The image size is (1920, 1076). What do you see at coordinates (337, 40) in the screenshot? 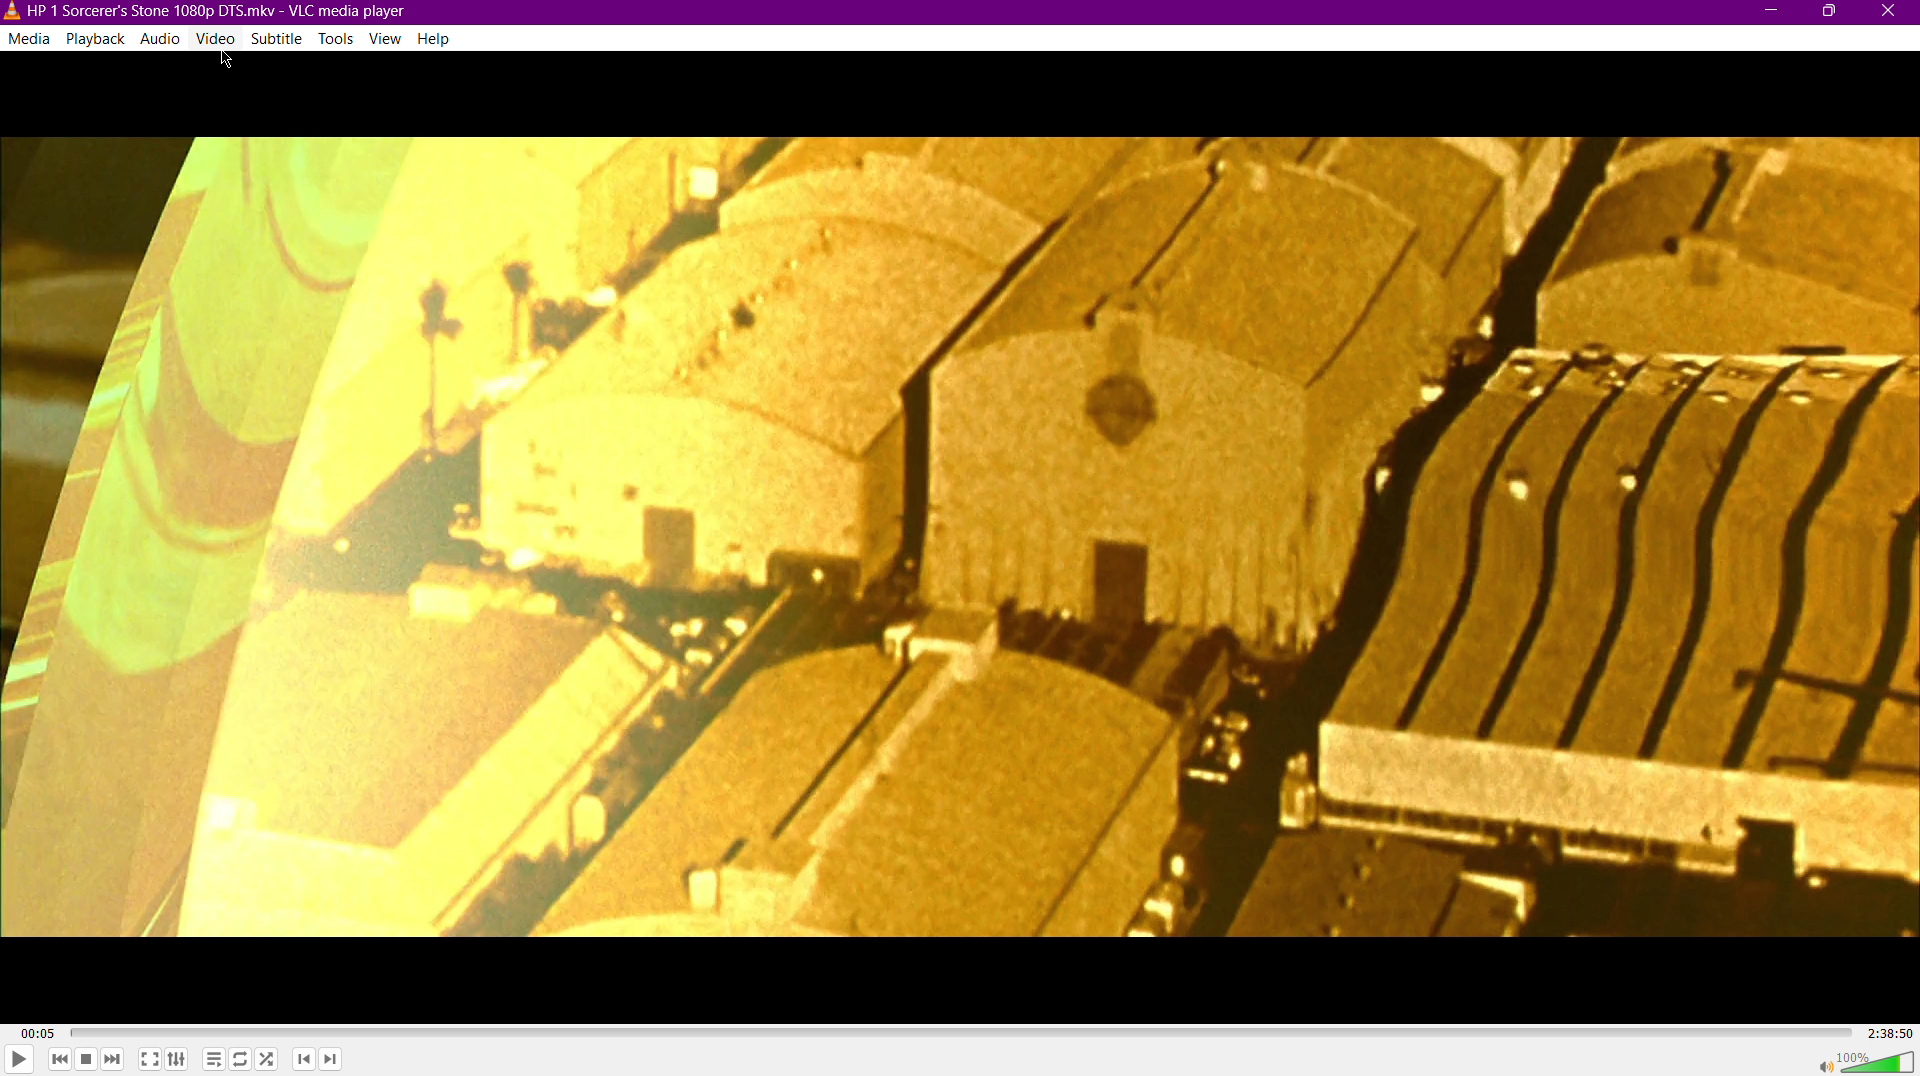
I see `Tools` at bounding box center [337, 40].